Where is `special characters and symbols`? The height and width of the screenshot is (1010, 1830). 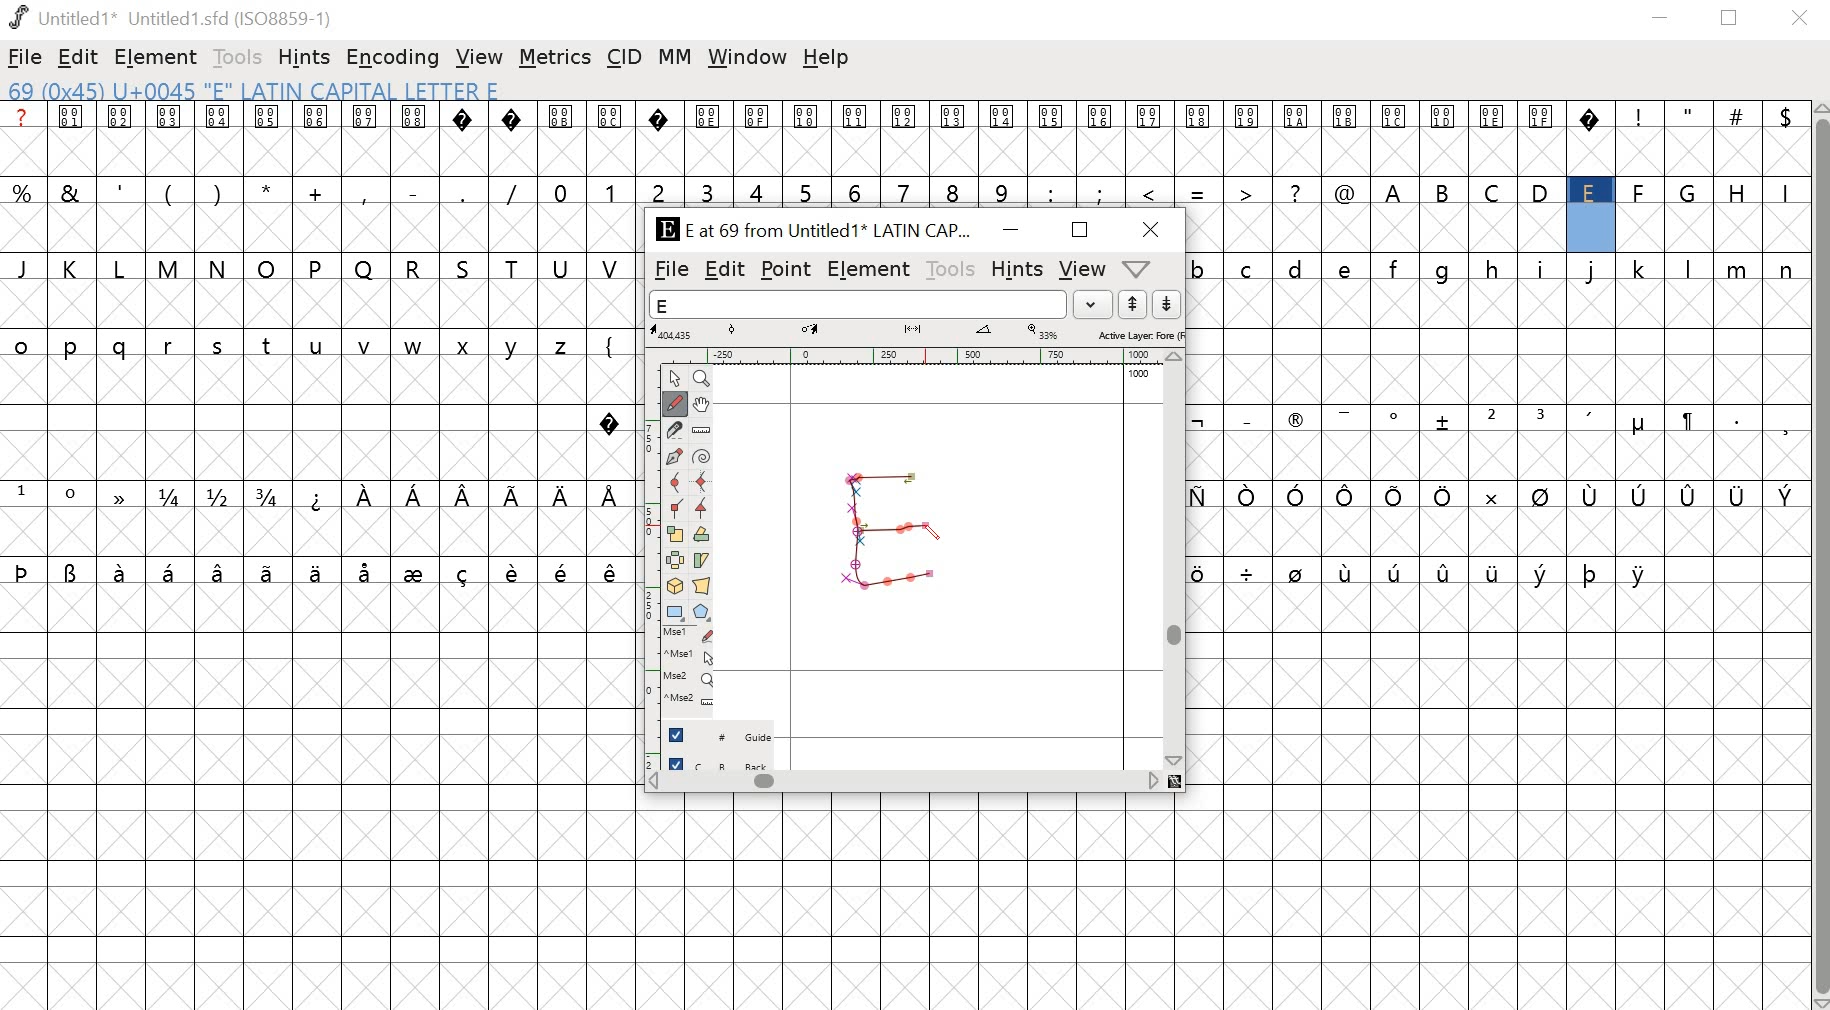 special characters and symbols is located at coordinates (1498, 421).